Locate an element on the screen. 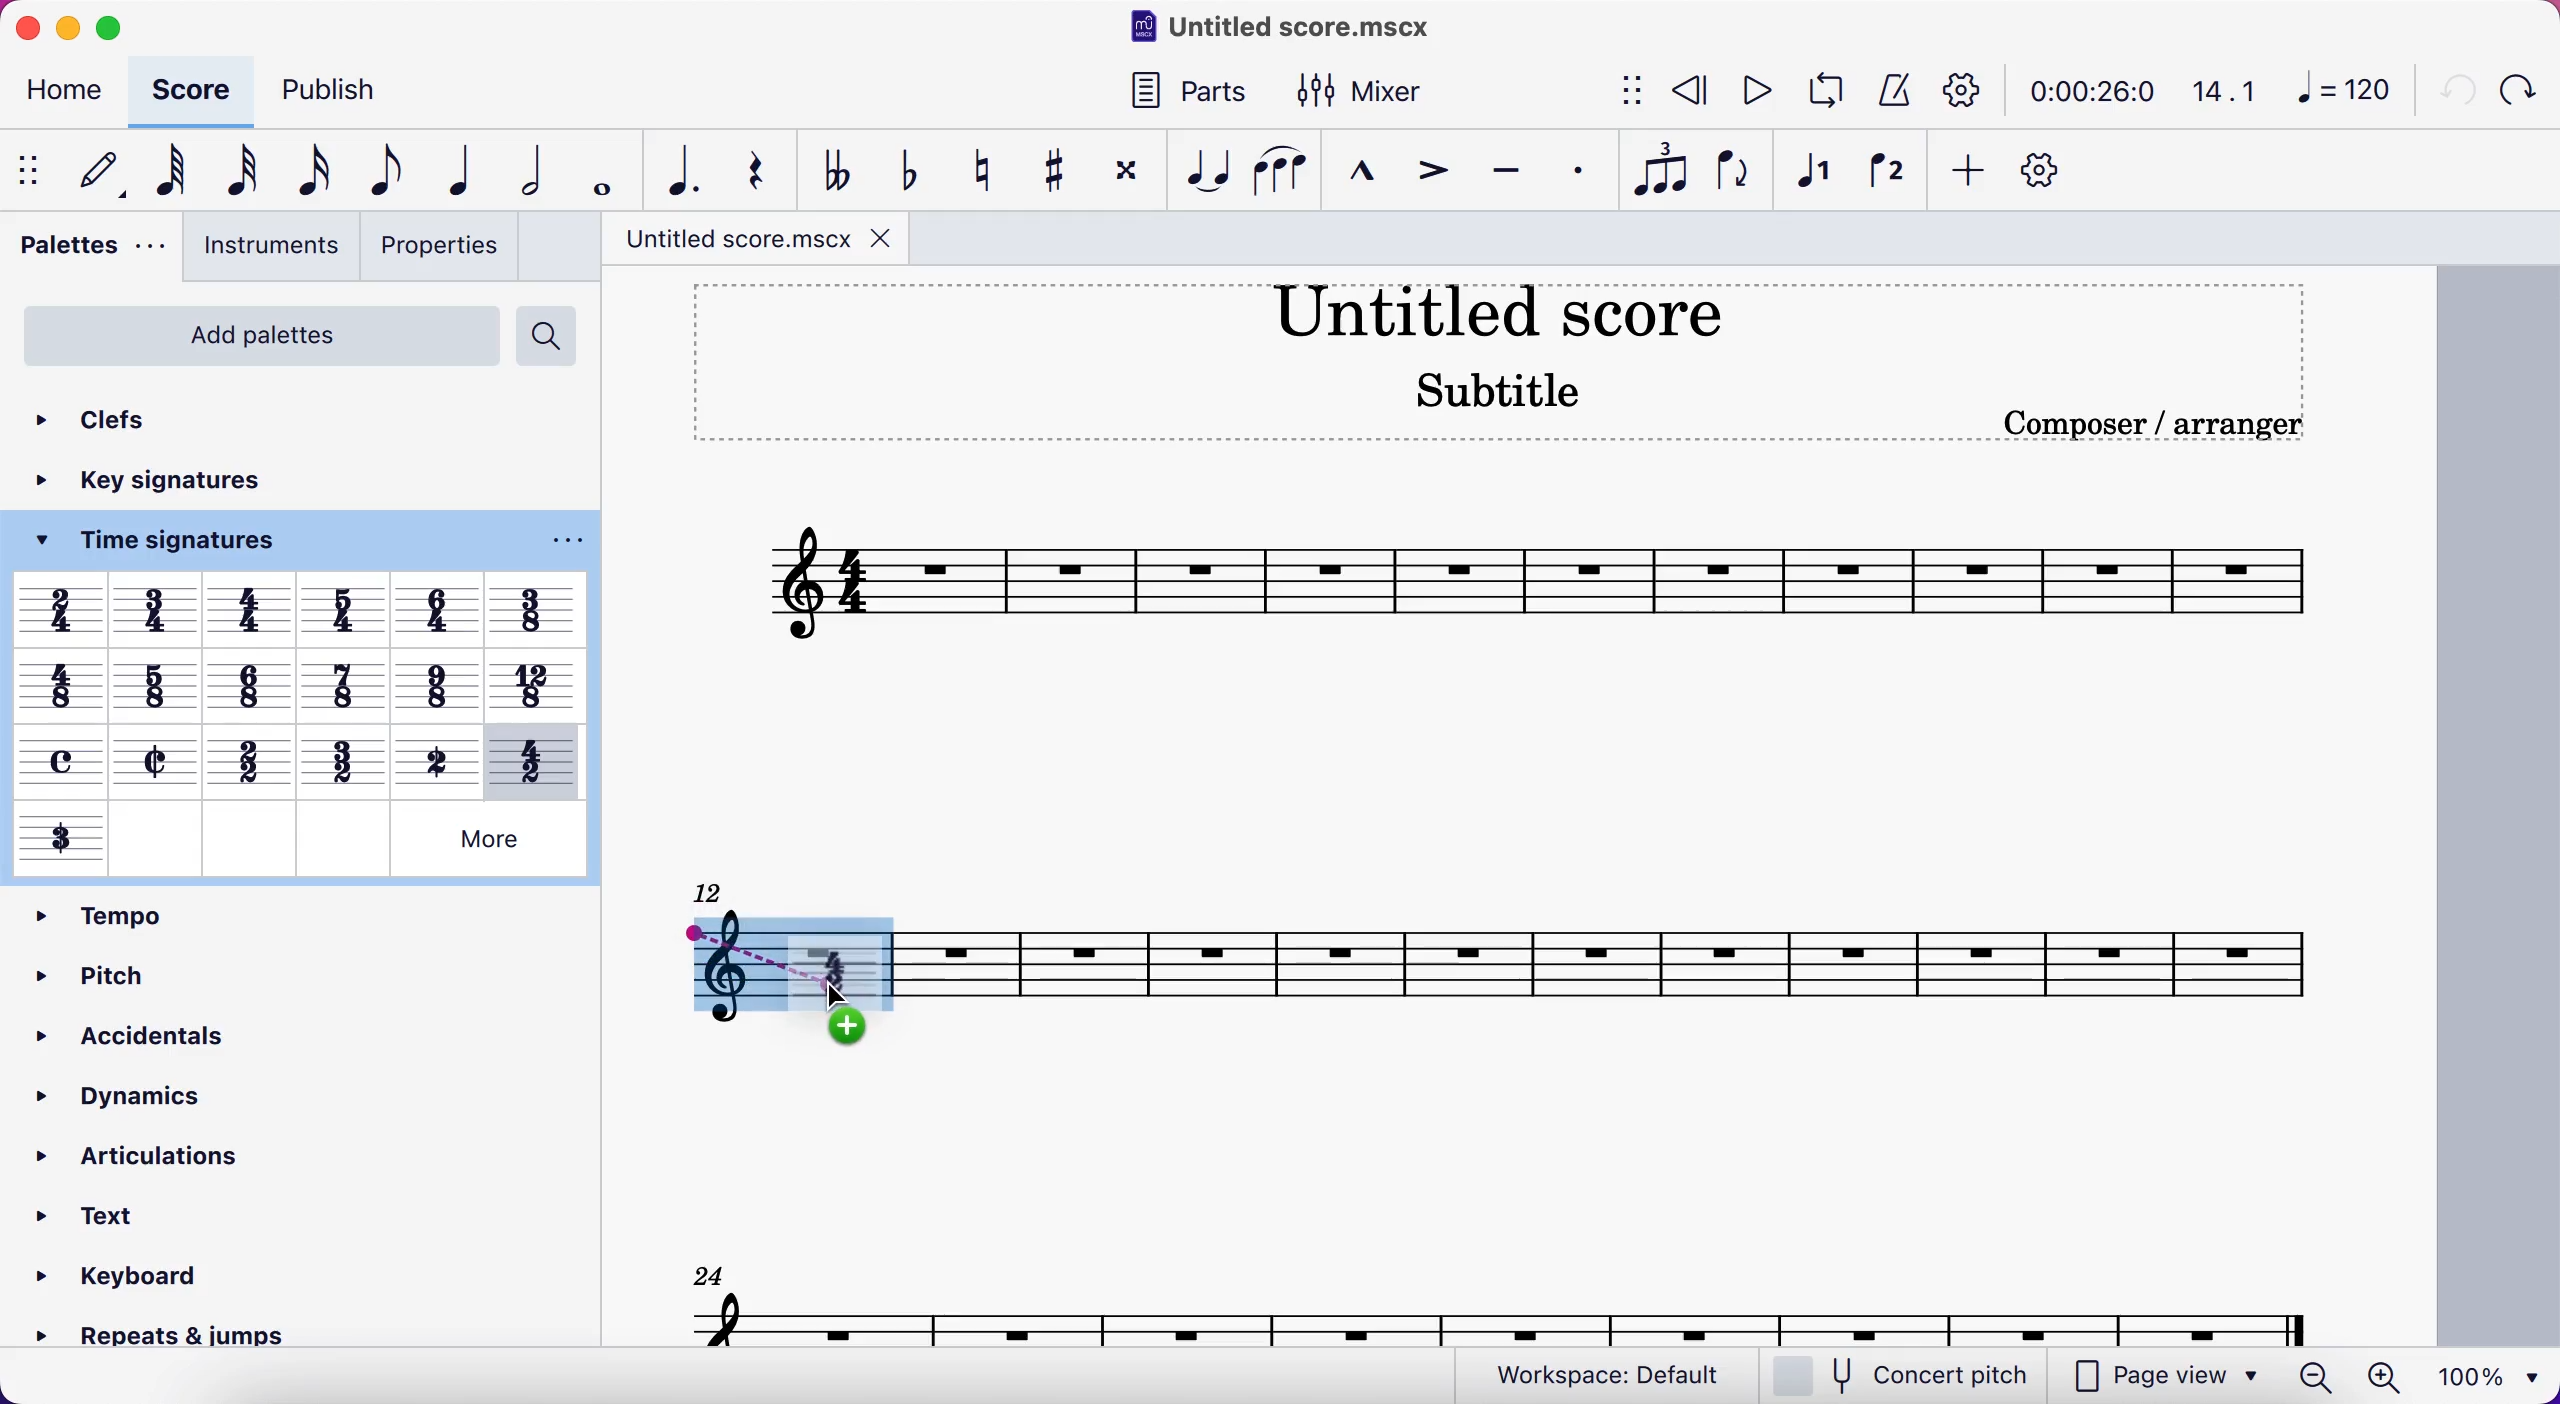 The height and width of the screenshot is (1404, 2560). play is located at coordinates (1746, 91).